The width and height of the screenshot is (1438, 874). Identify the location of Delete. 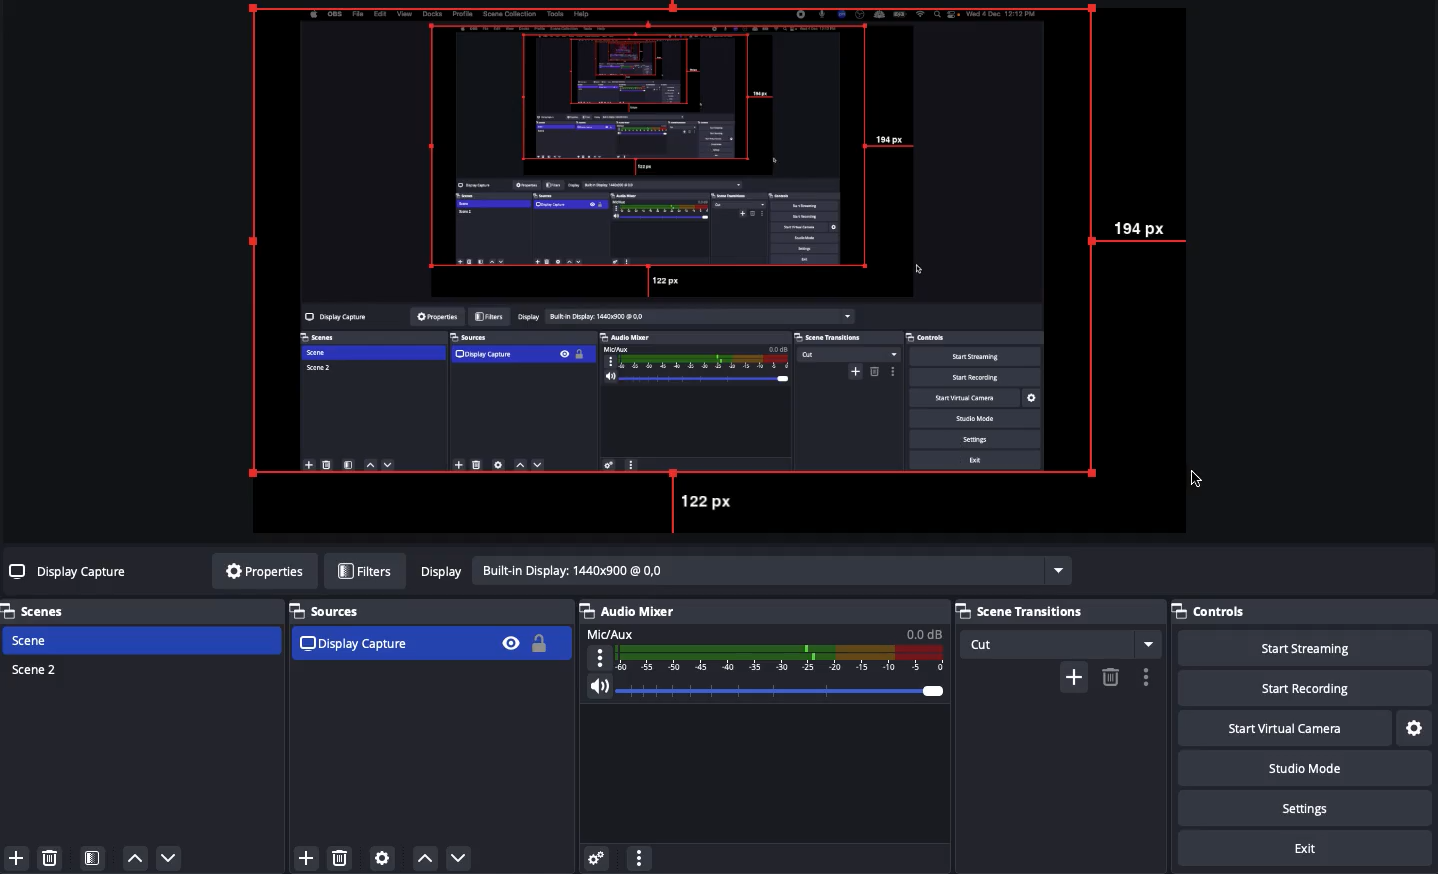
(1110, 677).